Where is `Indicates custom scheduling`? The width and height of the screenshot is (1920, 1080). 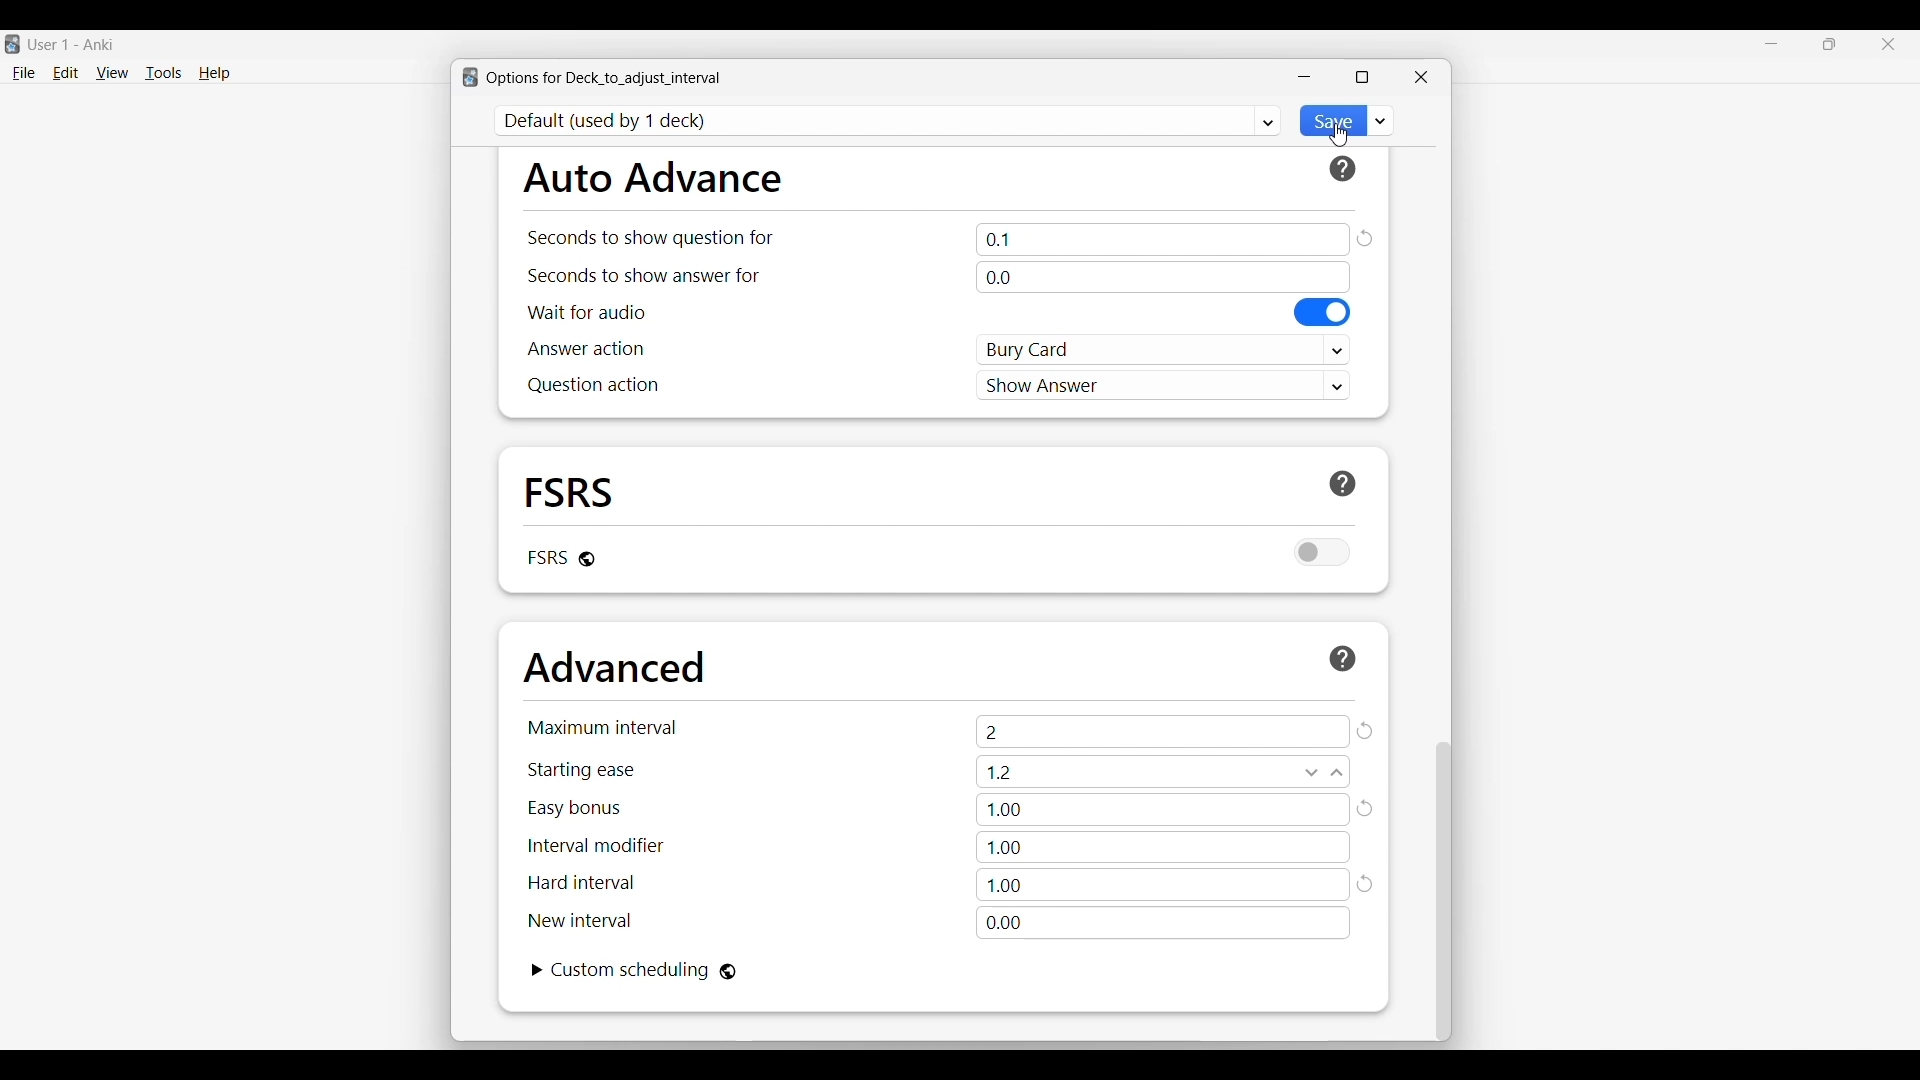 Indicates custom scheduling is located at coordinates (631, 970).